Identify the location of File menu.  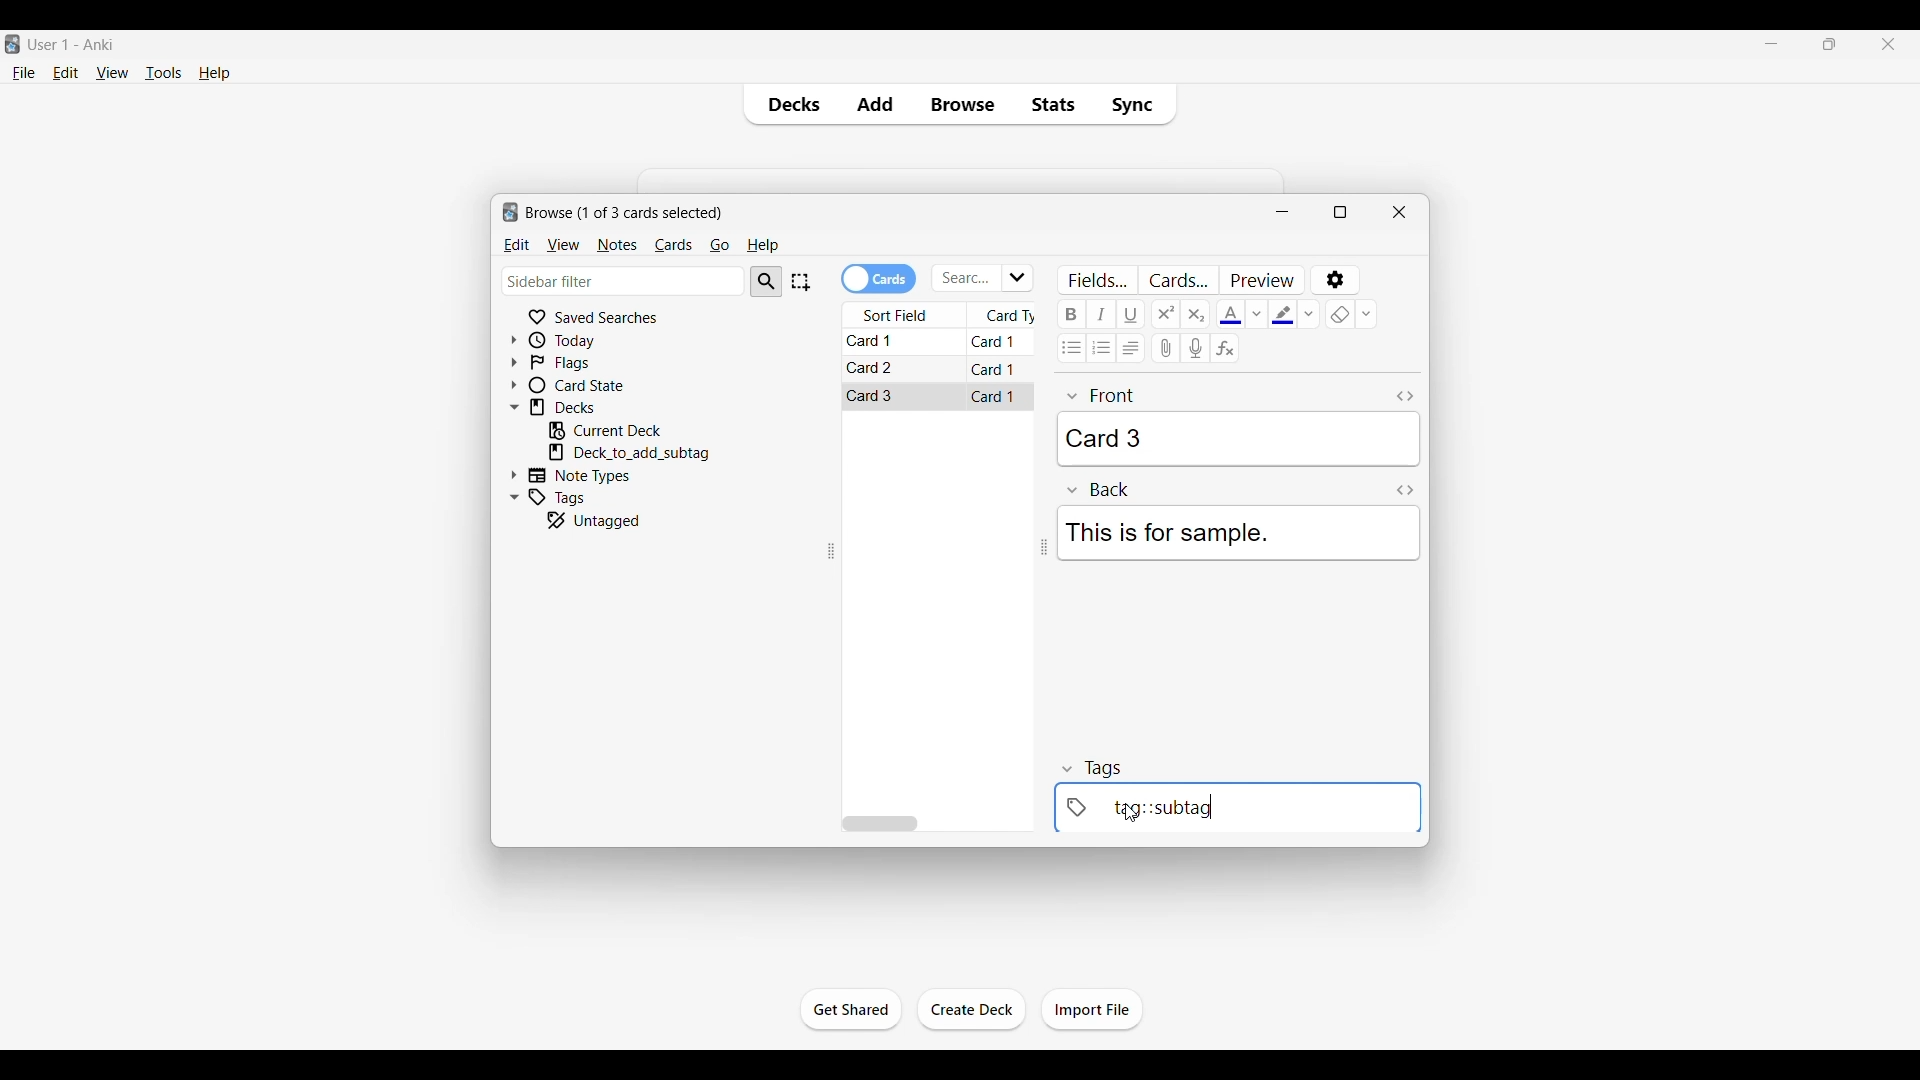
(24, 73).